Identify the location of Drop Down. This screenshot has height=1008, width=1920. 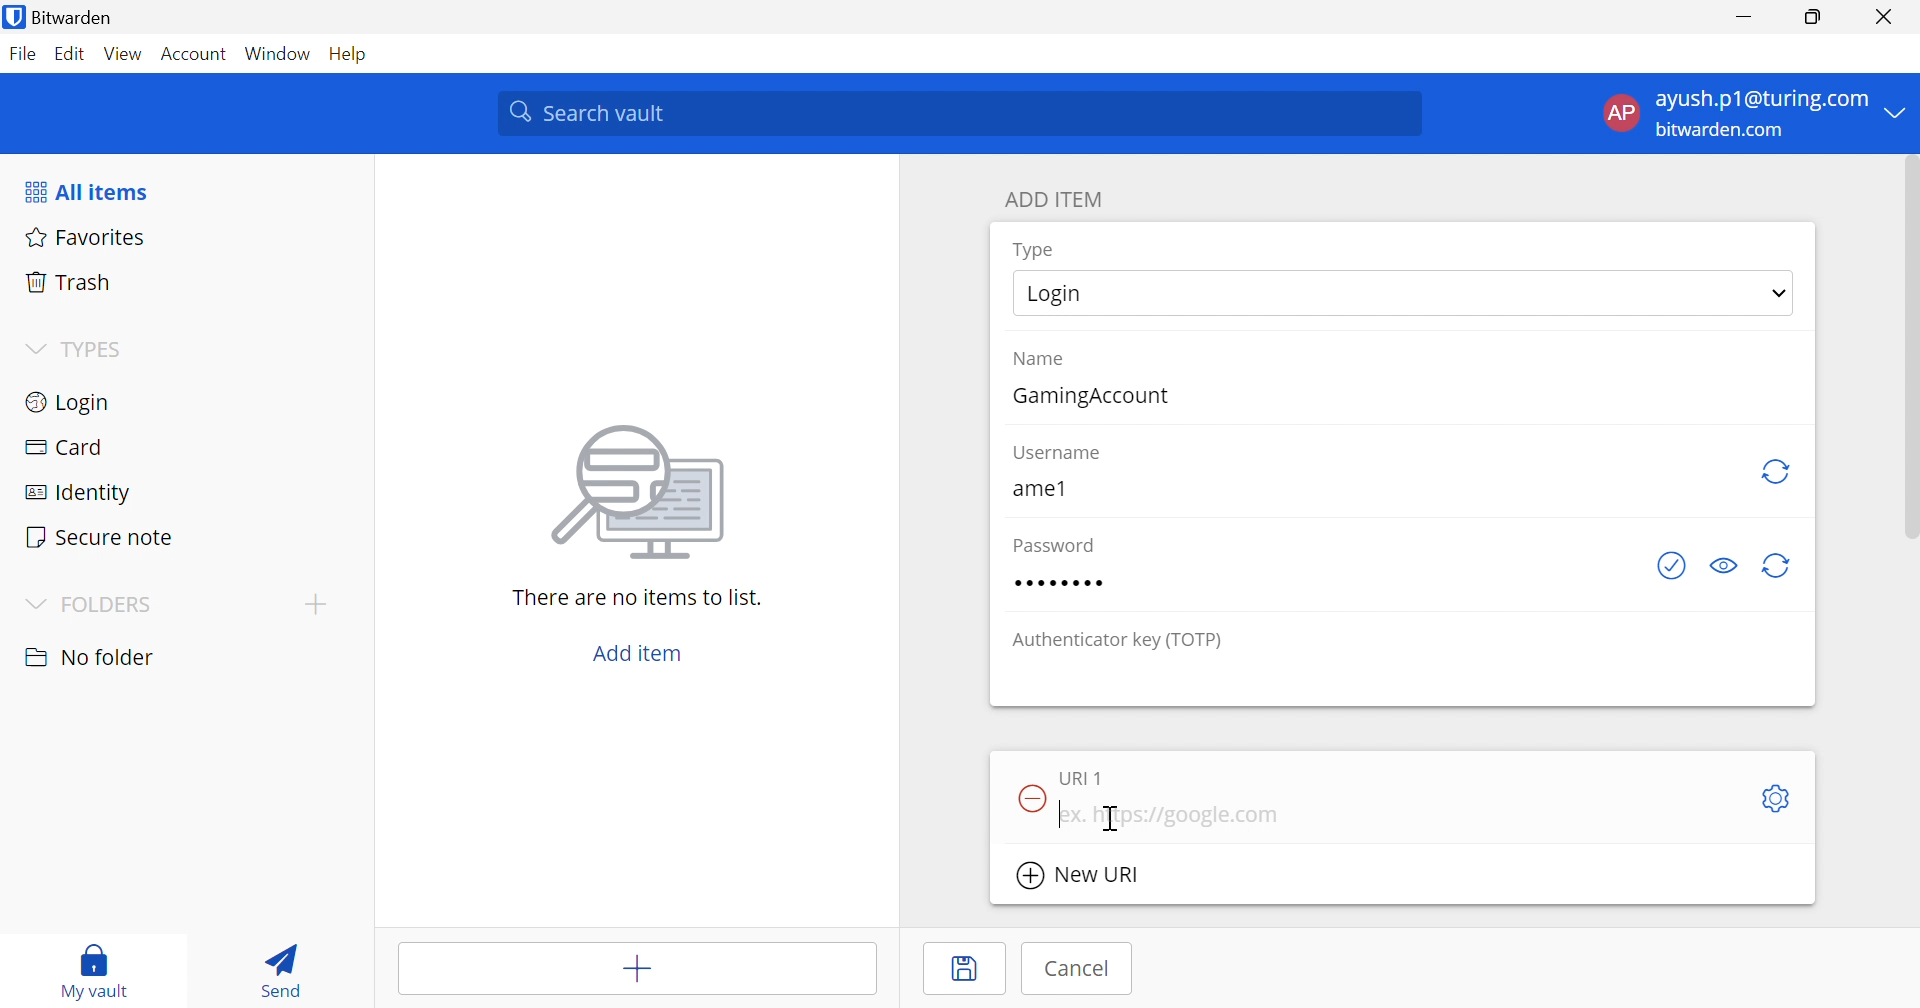
(1780, 293).